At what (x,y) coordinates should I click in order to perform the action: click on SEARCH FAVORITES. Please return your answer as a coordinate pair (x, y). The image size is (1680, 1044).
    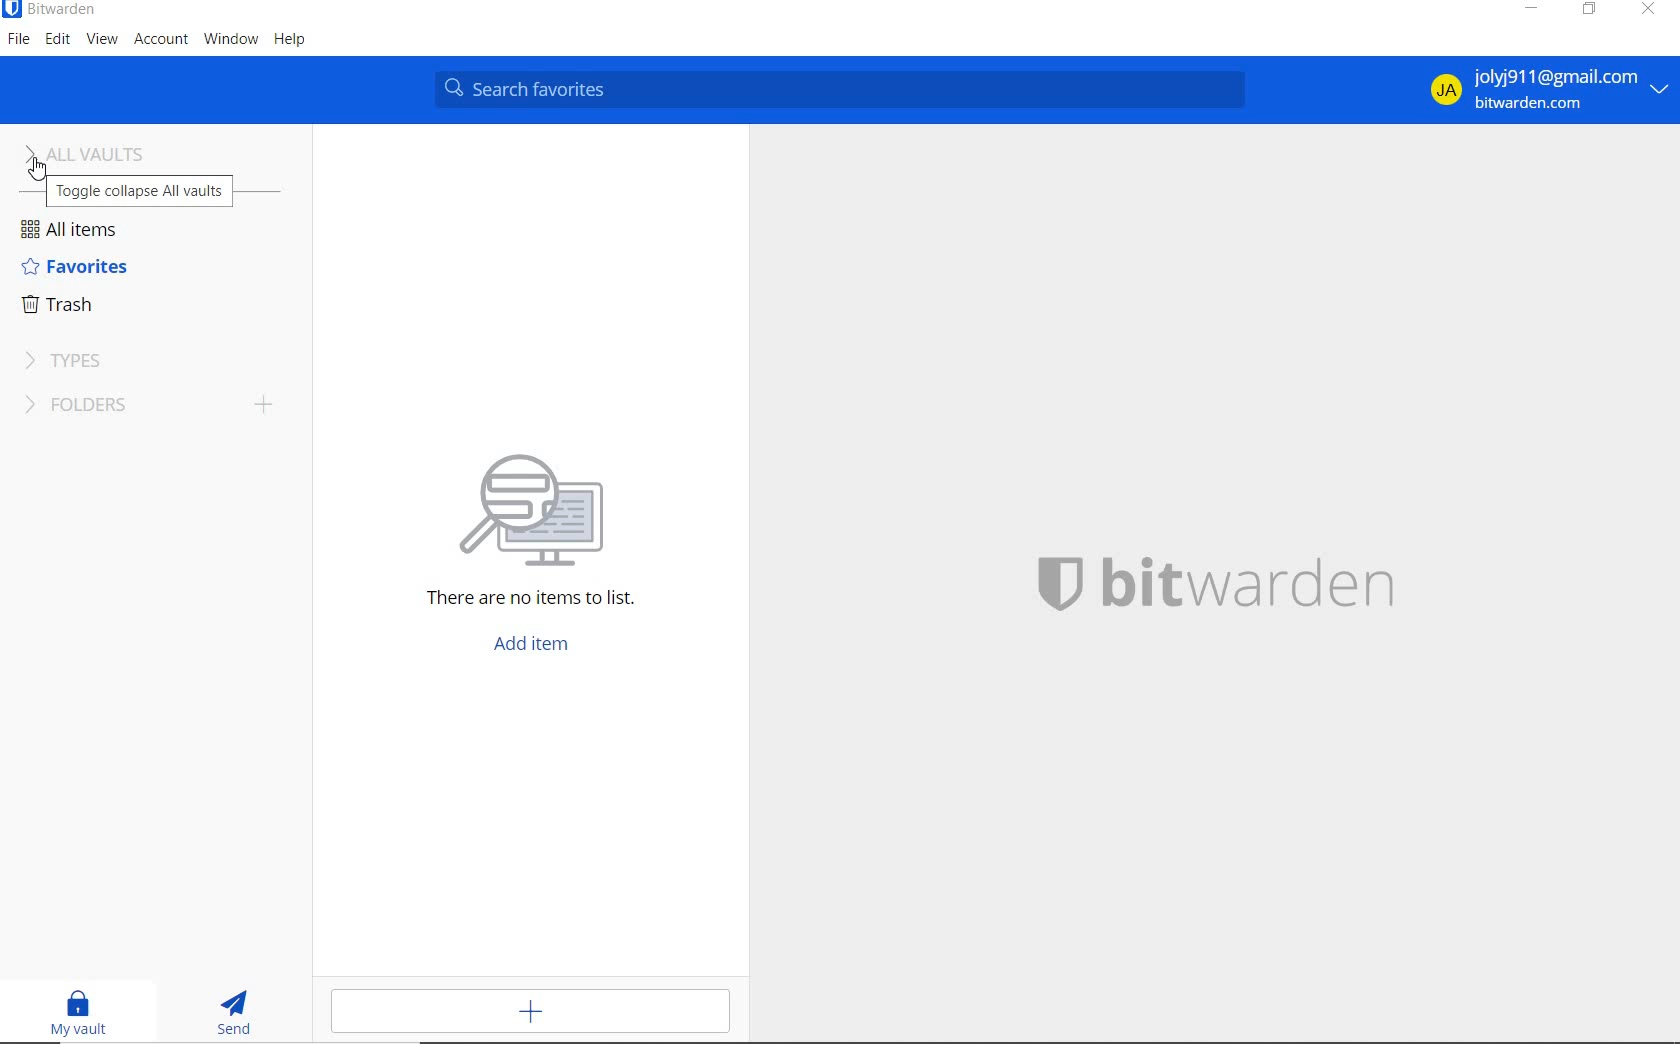
    Looking at the image, I should click on (844, 89).